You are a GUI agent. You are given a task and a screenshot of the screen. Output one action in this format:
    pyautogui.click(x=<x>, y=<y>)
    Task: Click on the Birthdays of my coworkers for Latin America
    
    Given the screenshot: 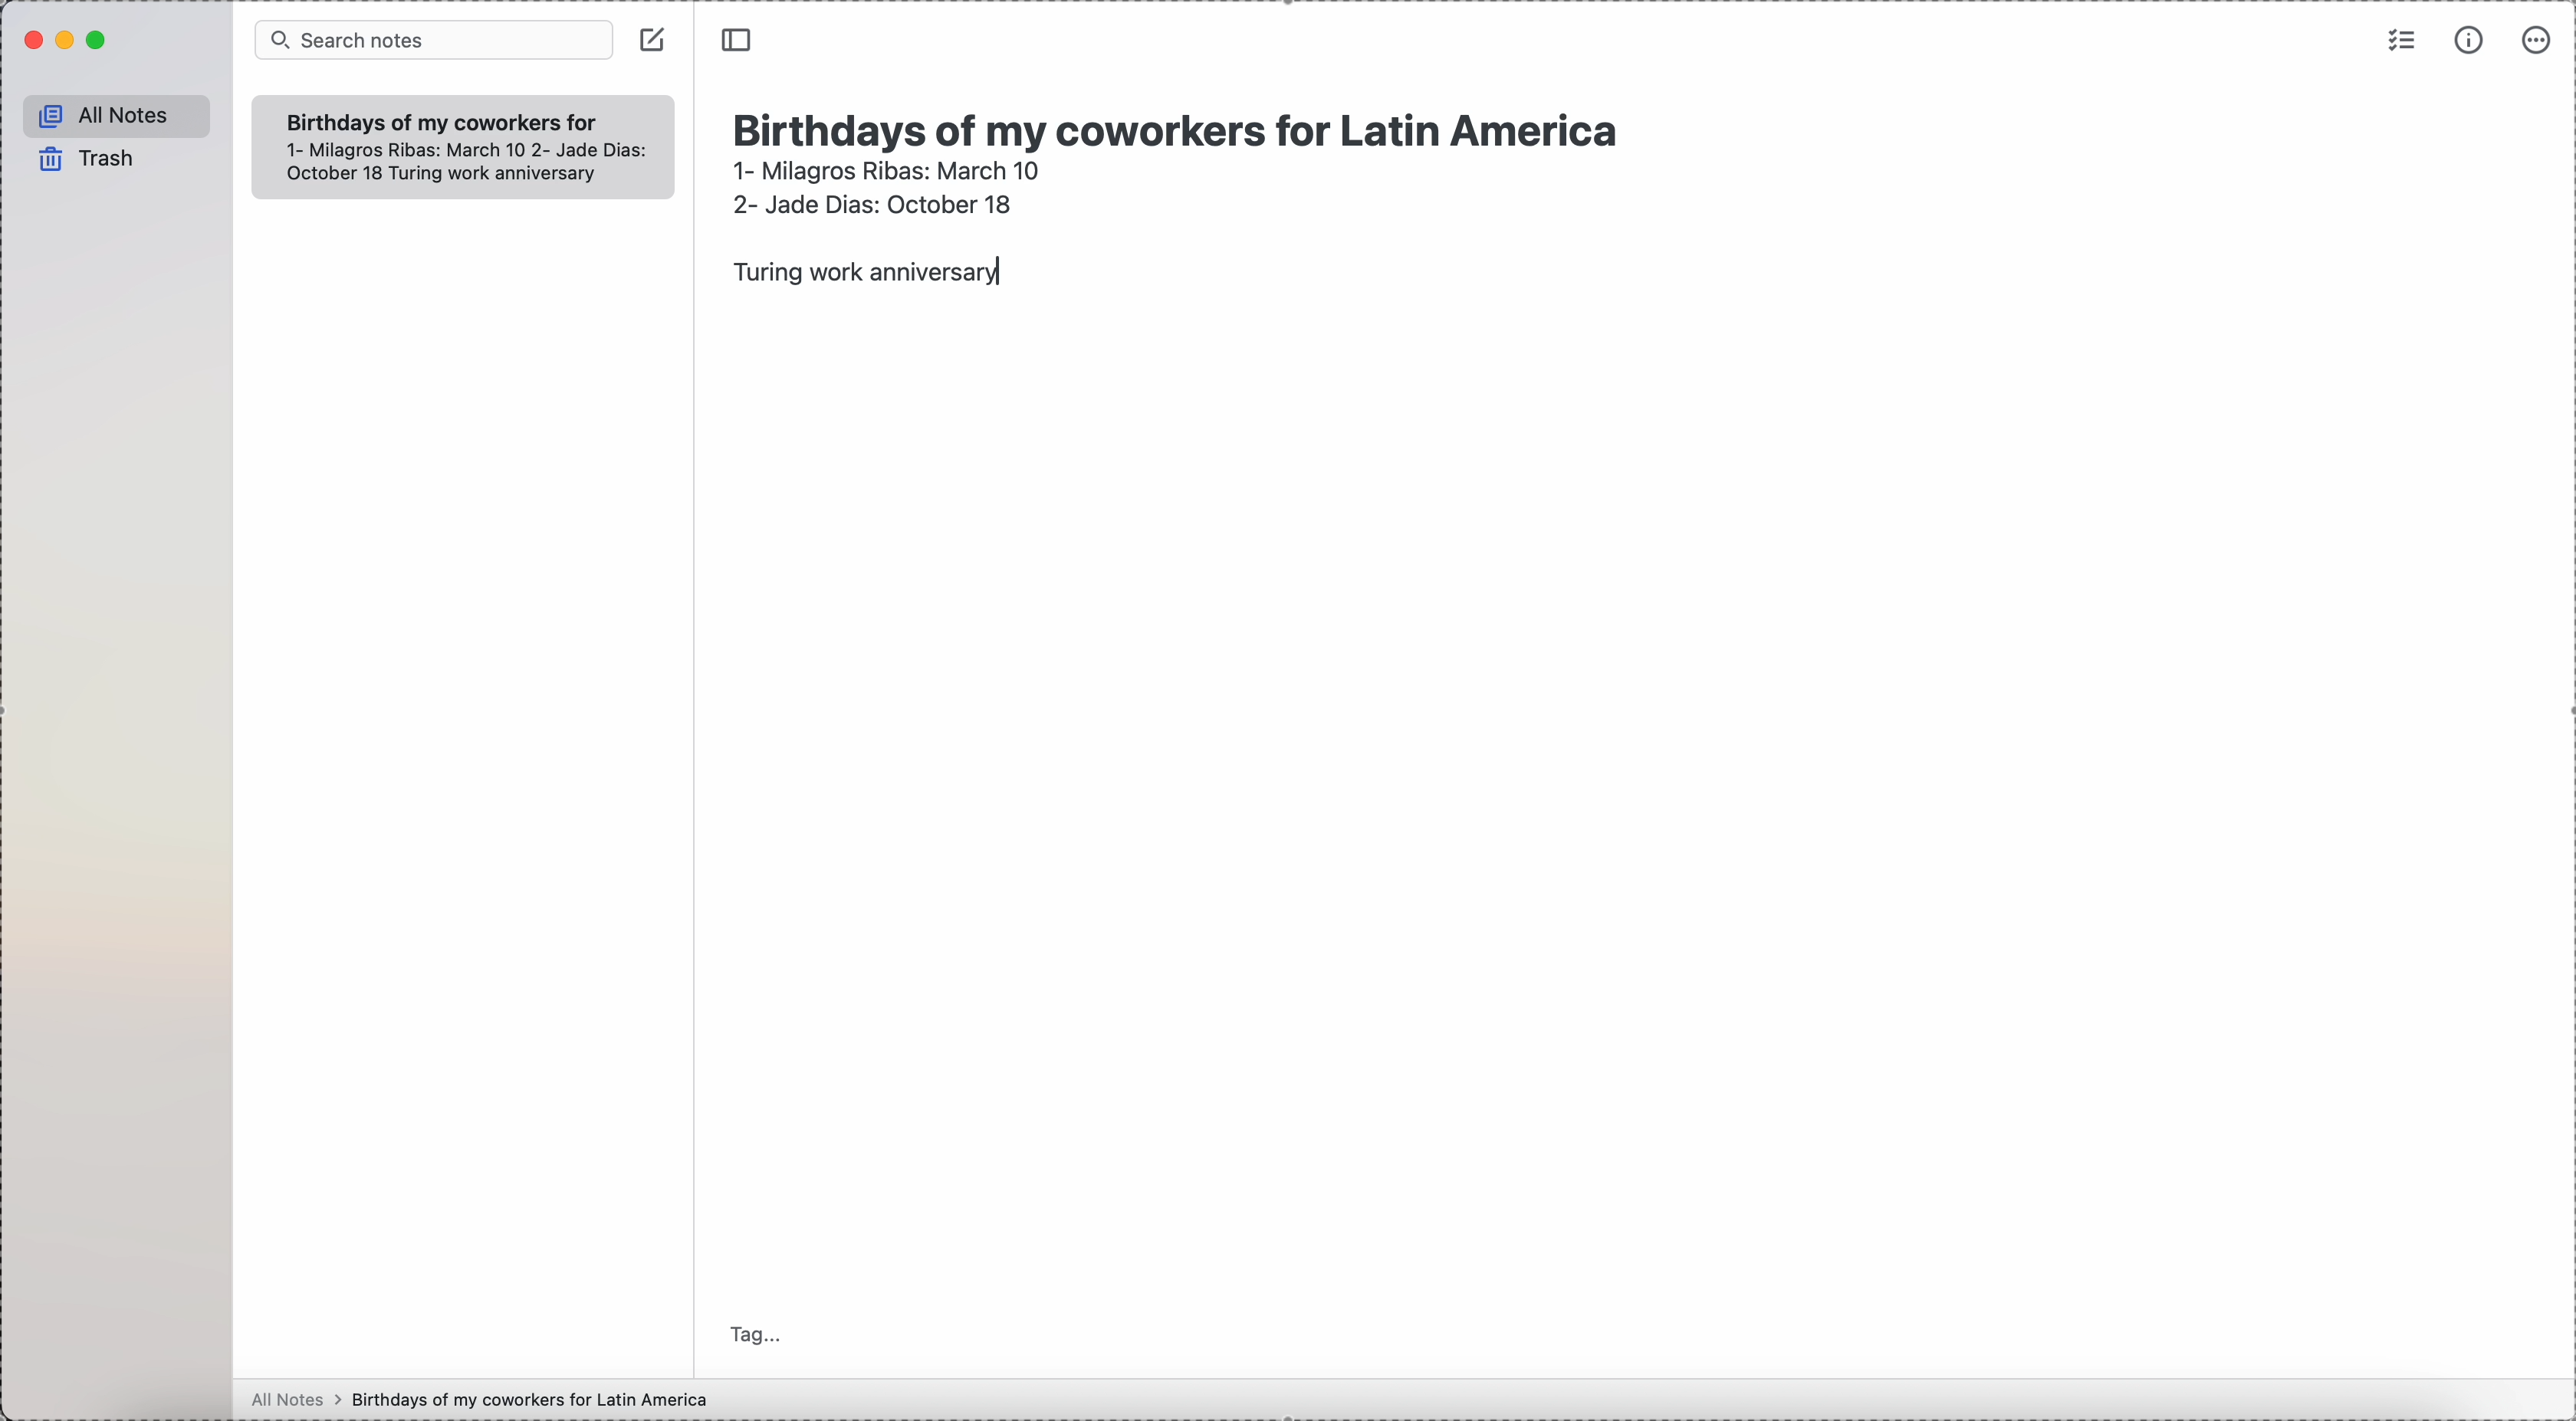 What is the action you would take?
    pyautogui.click(x=440, y=120)
    